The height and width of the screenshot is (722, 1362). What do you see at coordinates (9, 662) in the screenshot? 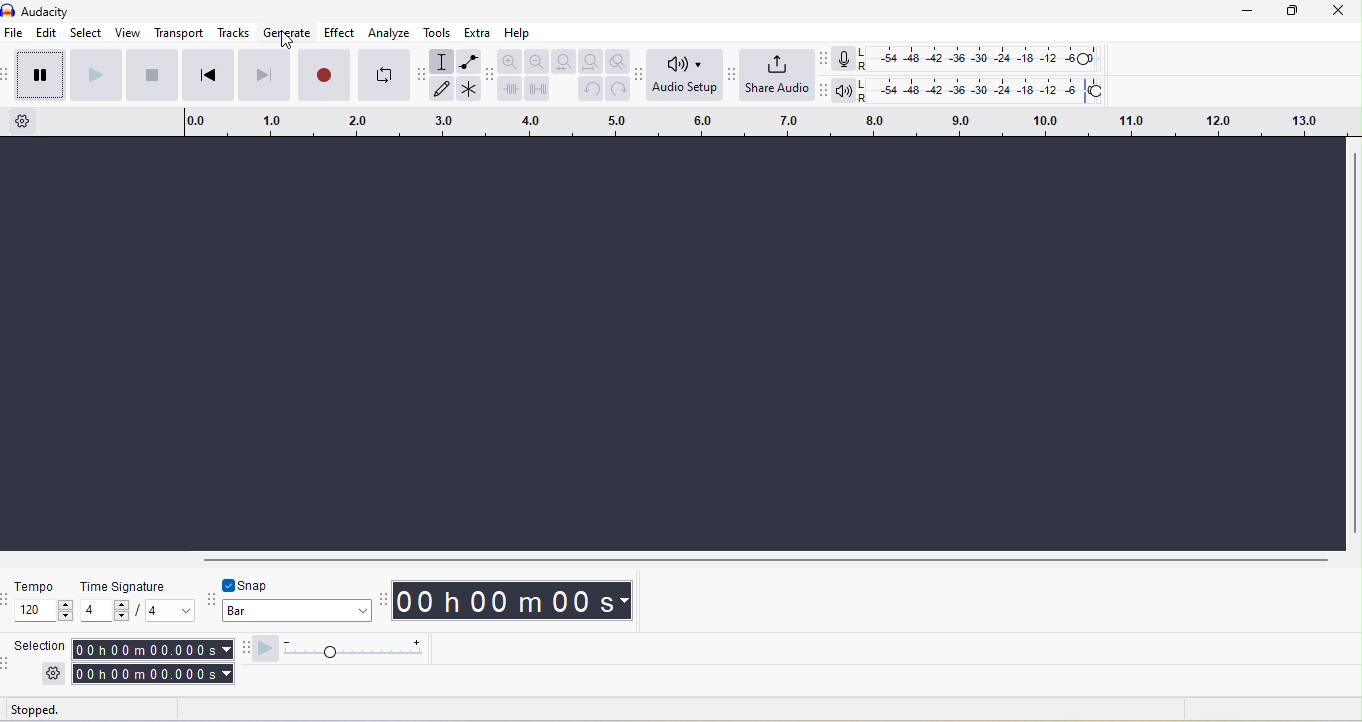
I see `audacity selection toolbar` at bounding box center [9, 662].